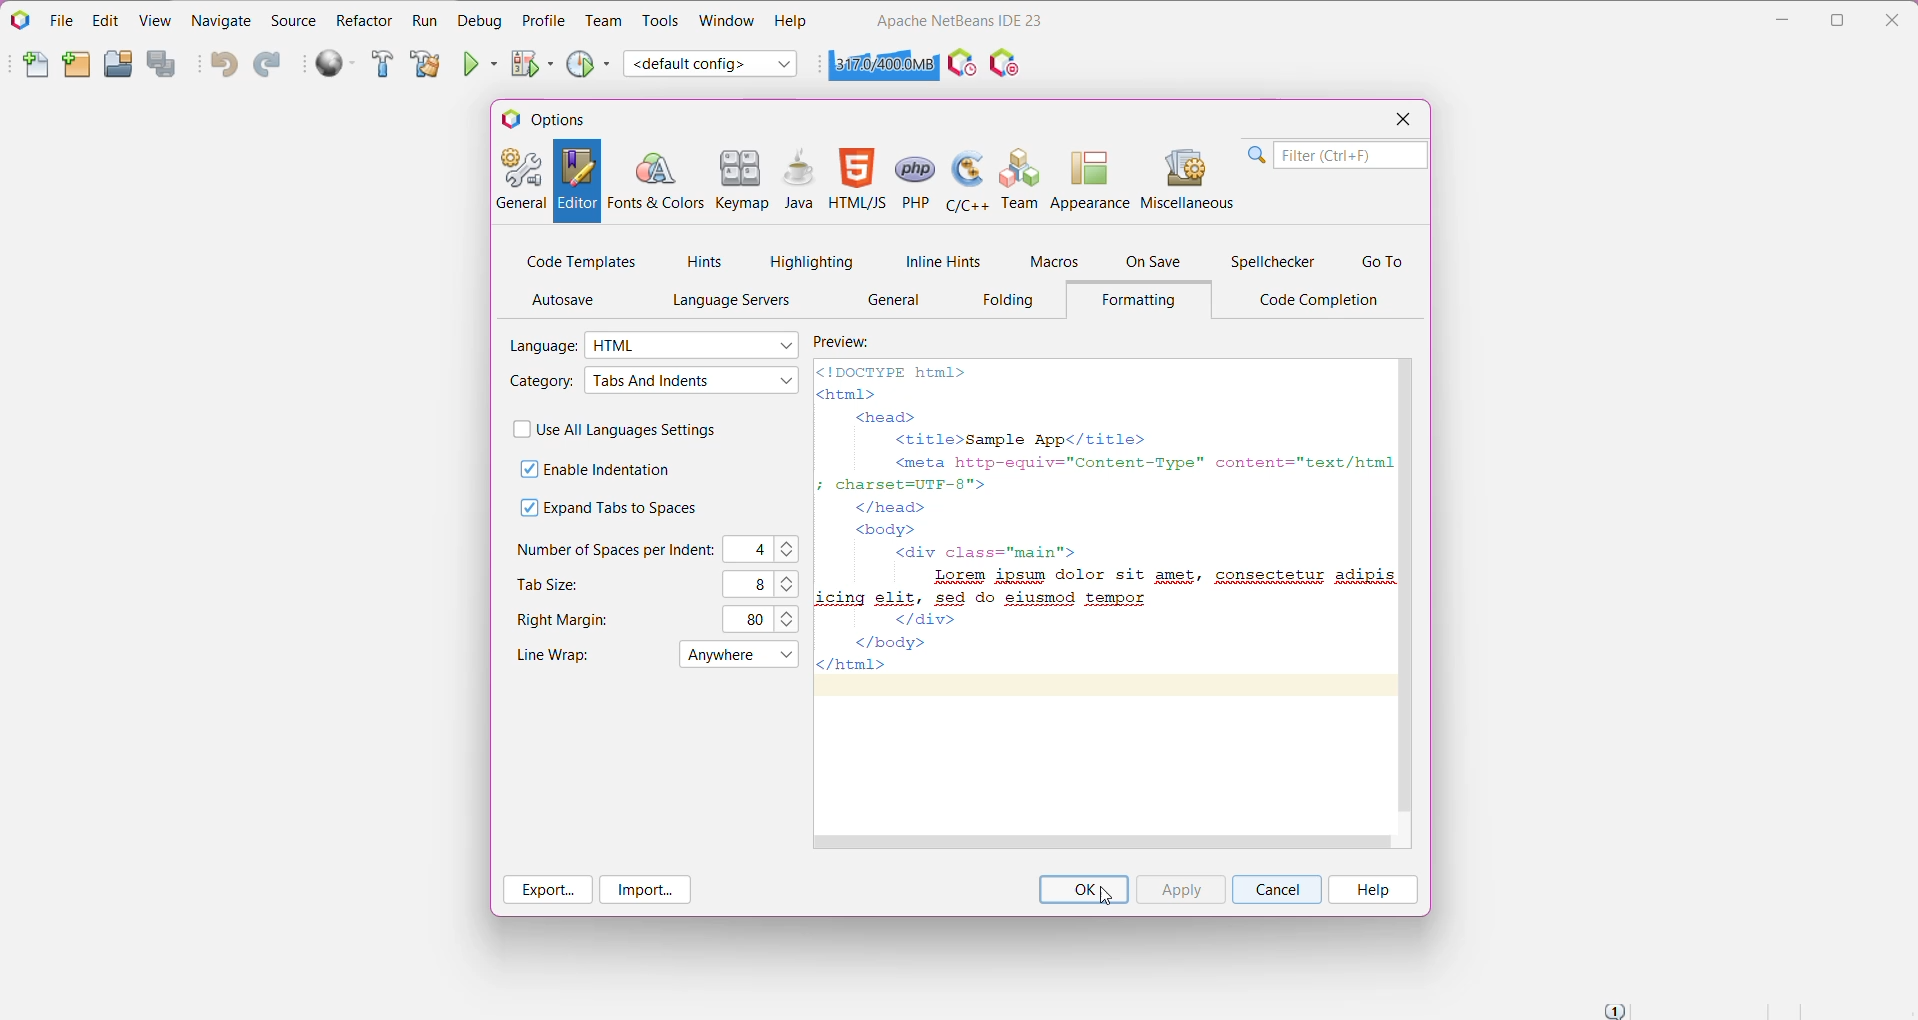 This screenshot has height=1020, width=1918. What do you see at coordinates (62, 21) in the screenshot?
I see `File` at bounding box center [62, 21].